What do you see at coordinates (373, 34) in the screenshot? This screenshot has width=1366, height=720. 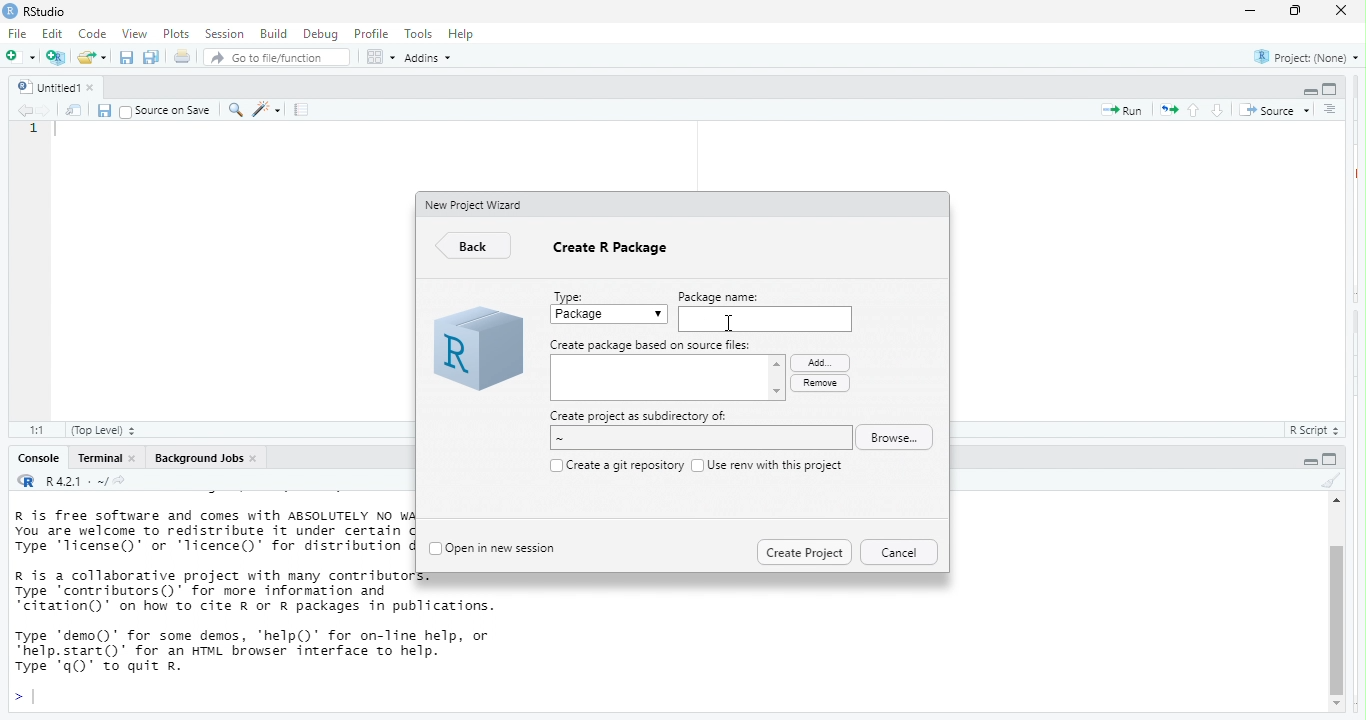 I see `Profile` at bounding box center [373, 34].